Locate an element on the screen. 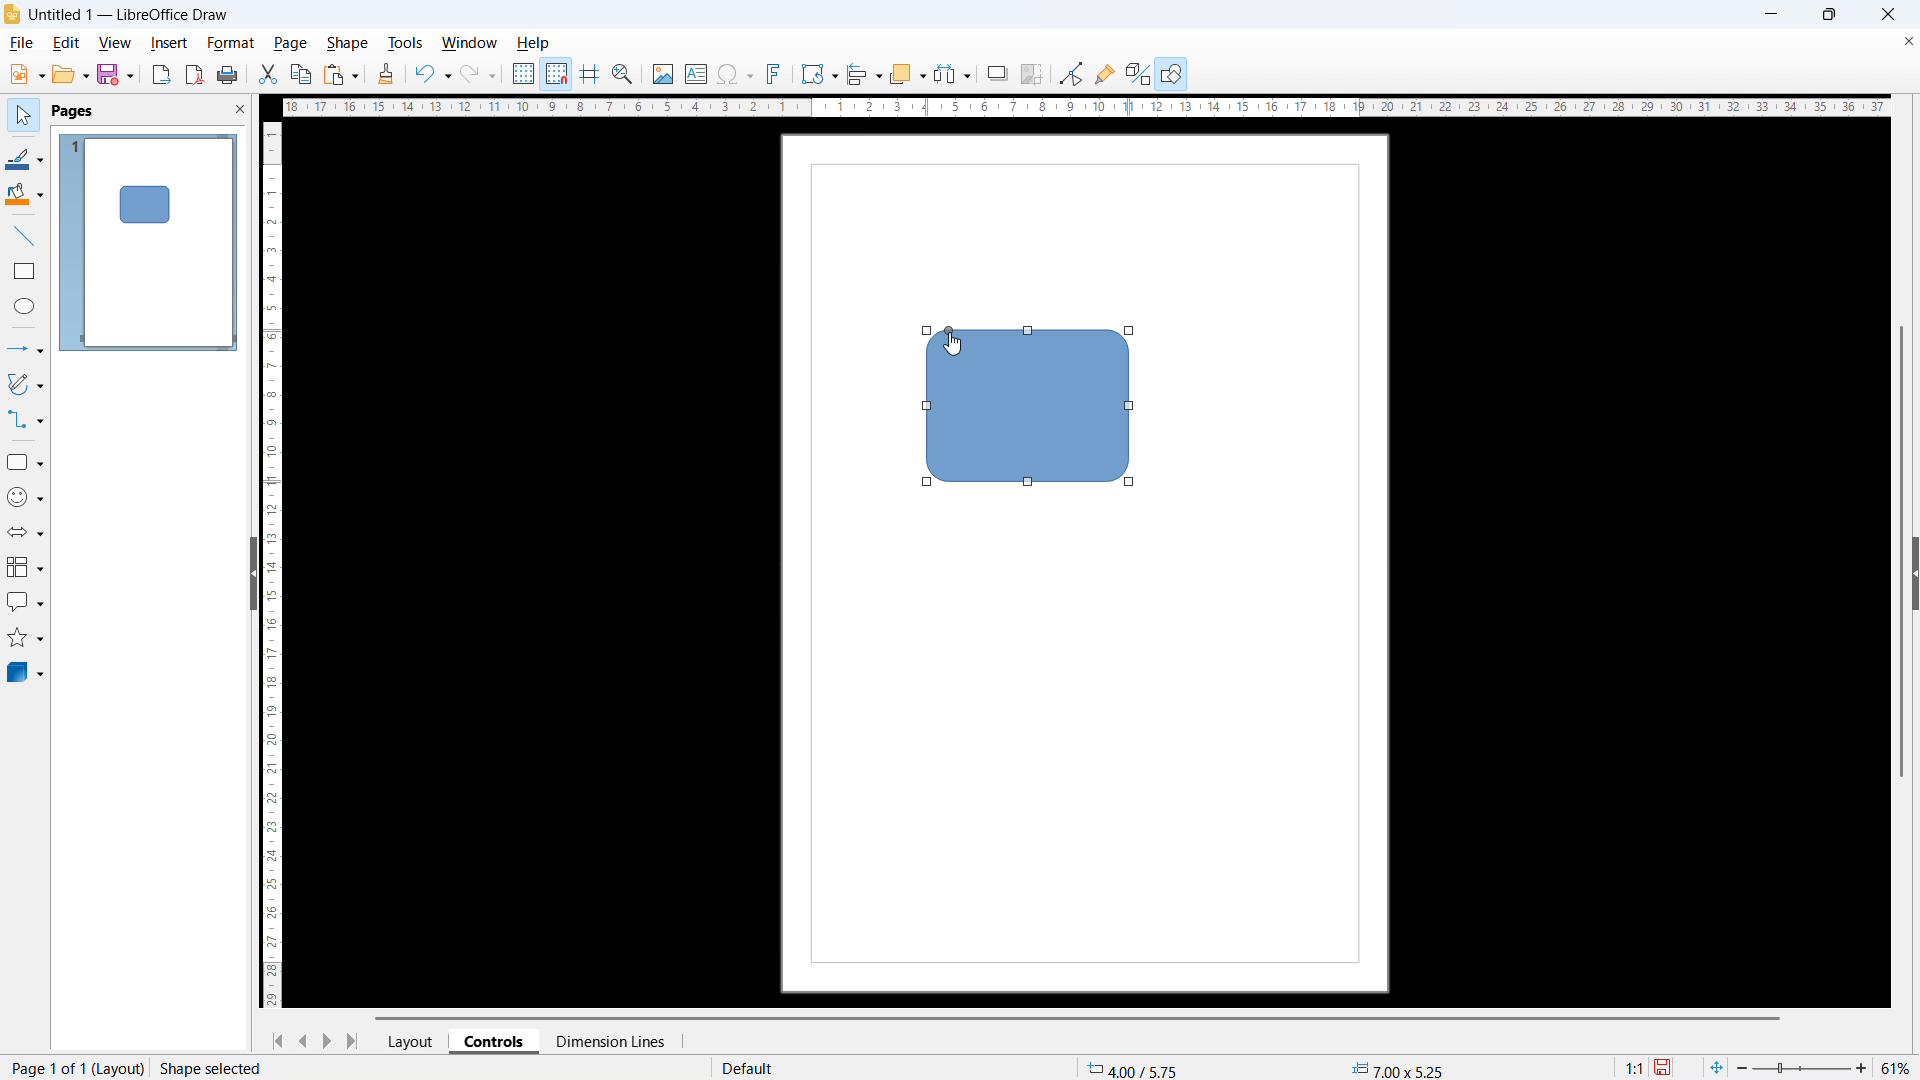 The image size is (1920, 1080). Insert  is located at coordinates (169, 44).